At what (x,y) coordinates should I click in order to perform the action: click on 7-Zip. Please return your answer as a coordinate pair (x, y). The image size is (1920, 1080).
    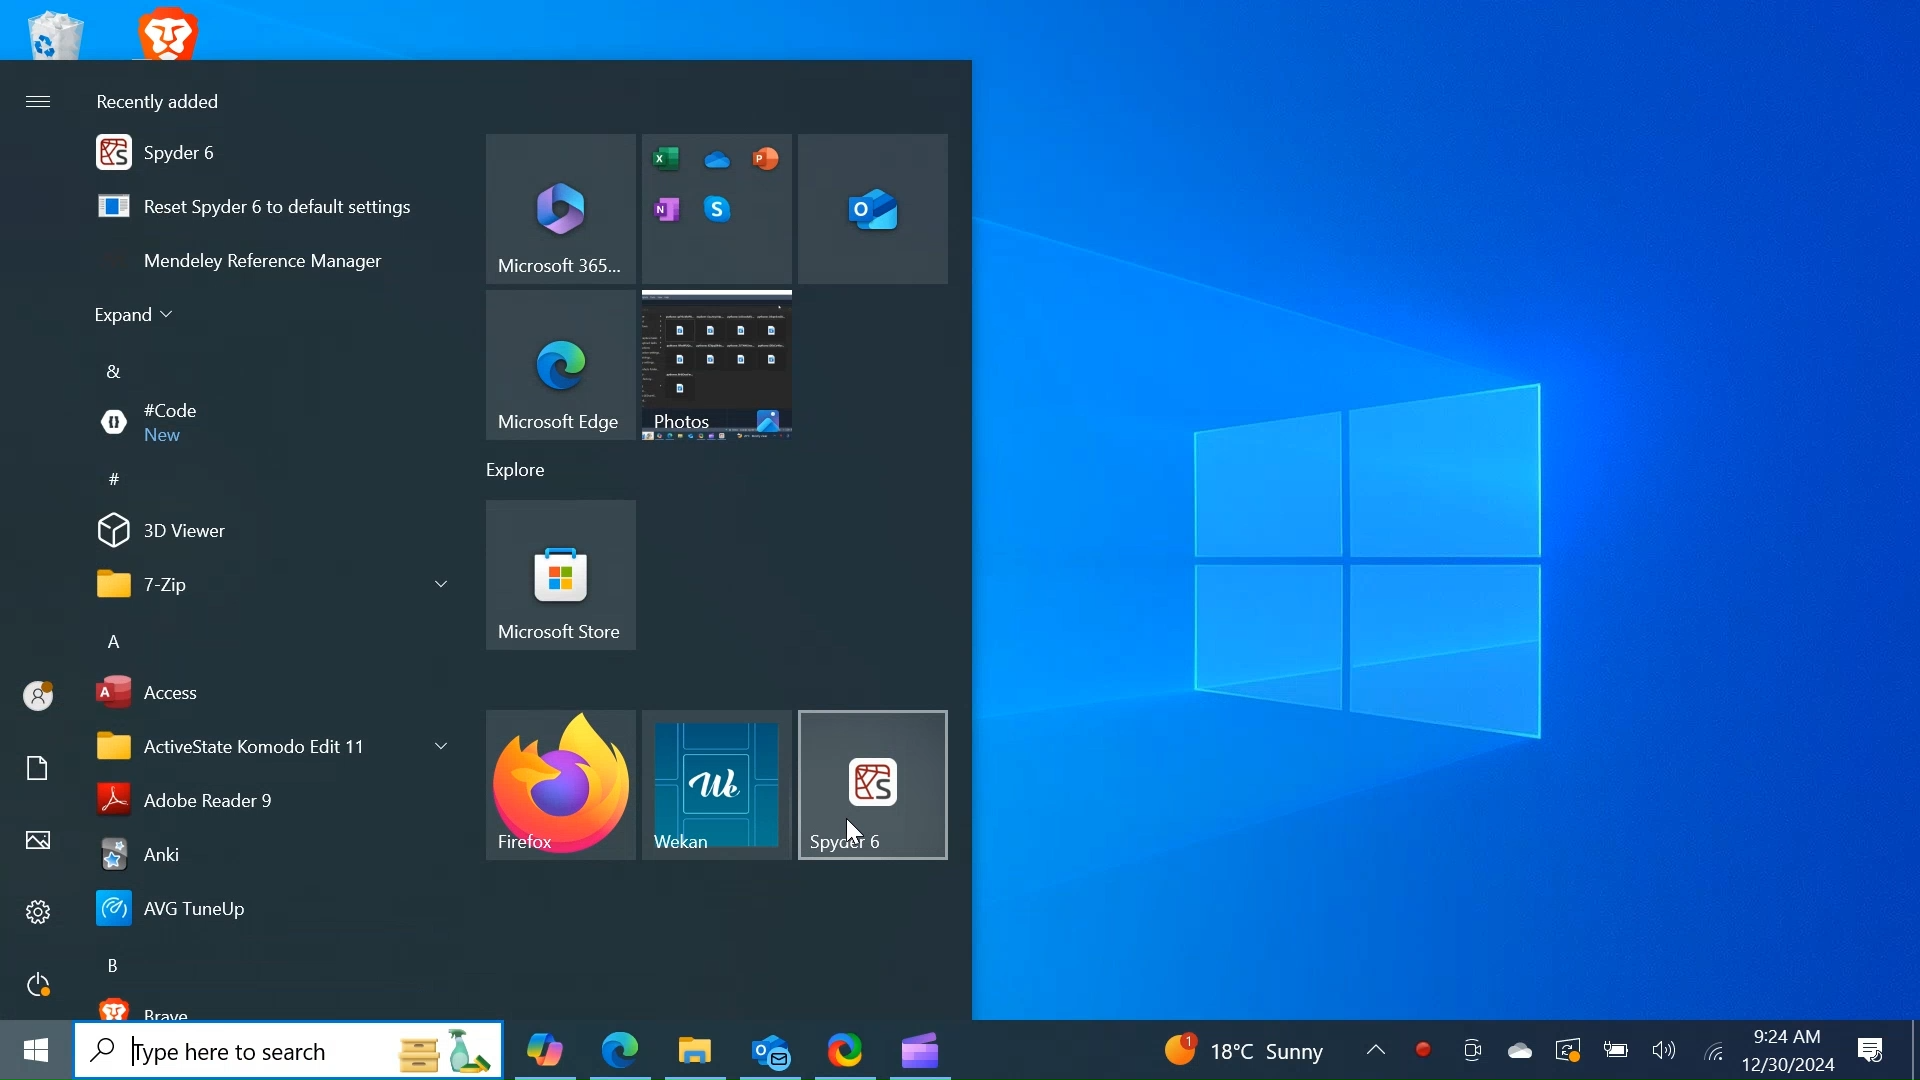
    Looking at the image, I should click on (263, 585).